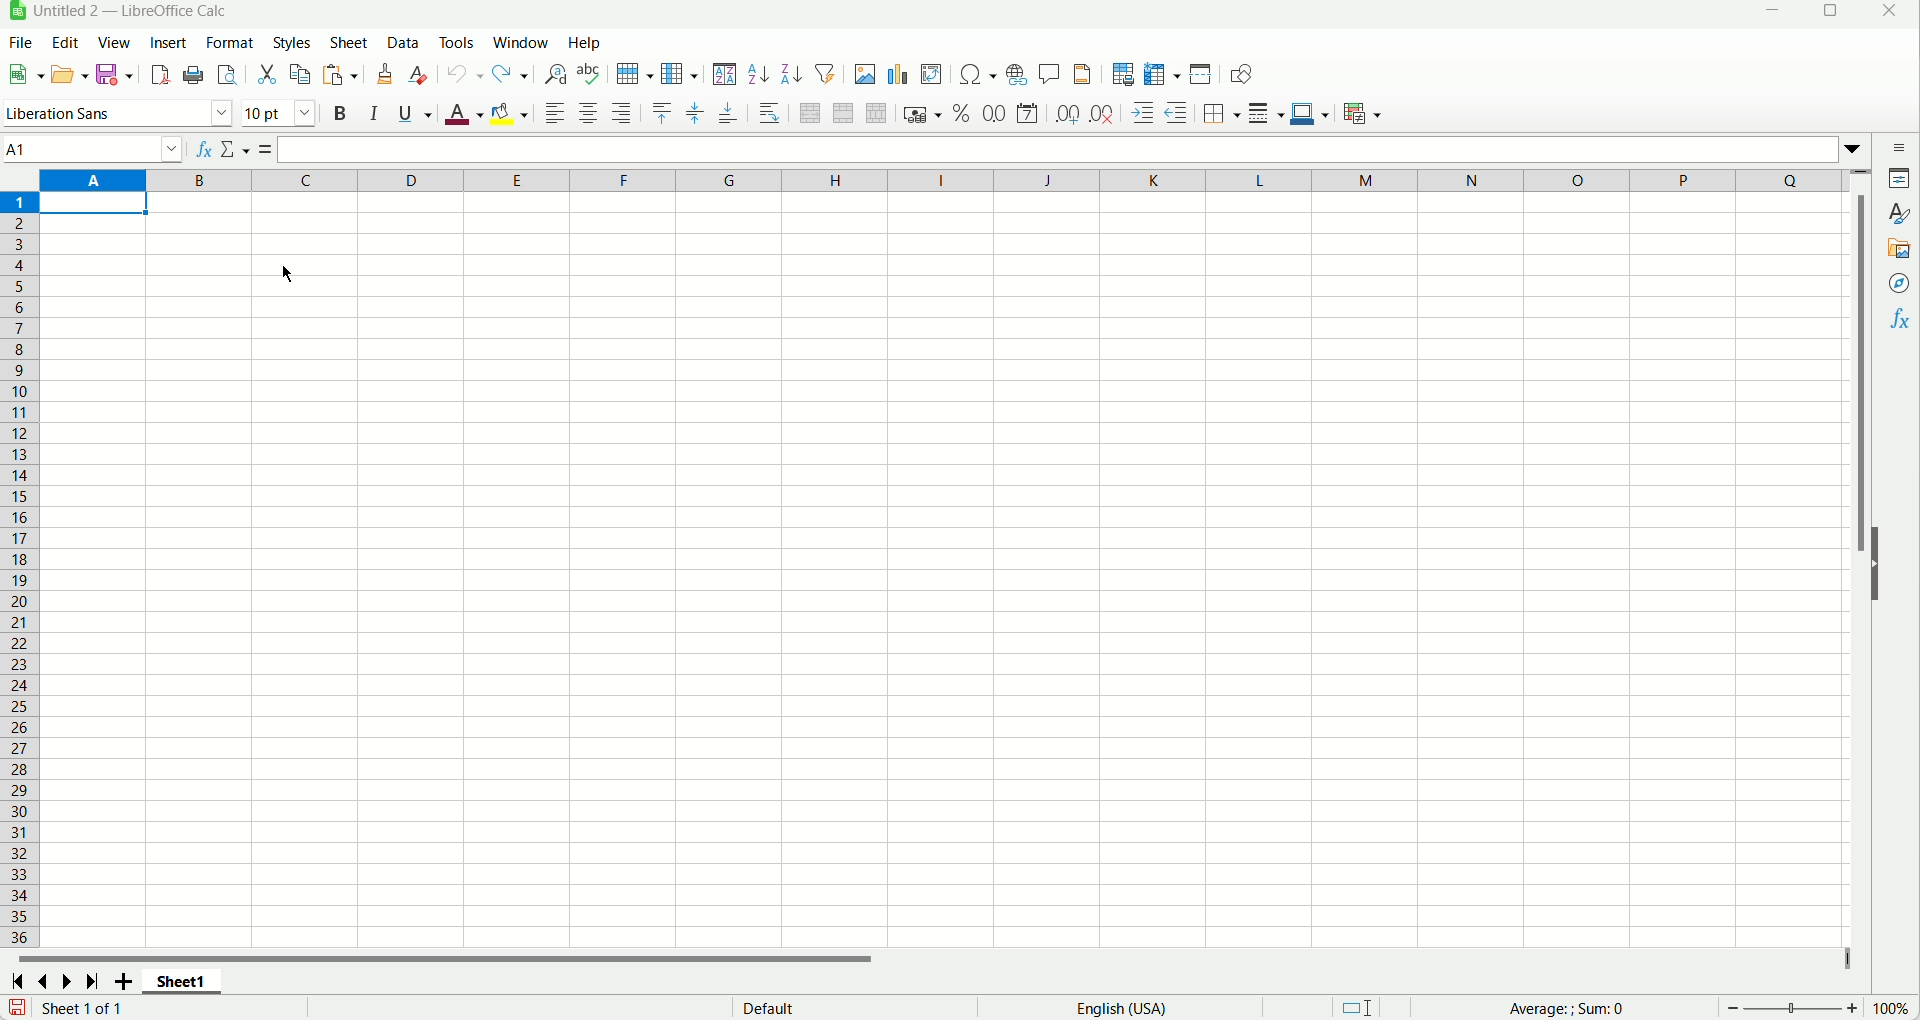  Describe the element at coordinates (340, 75) in the screenshot. I see `Paste` at that location.